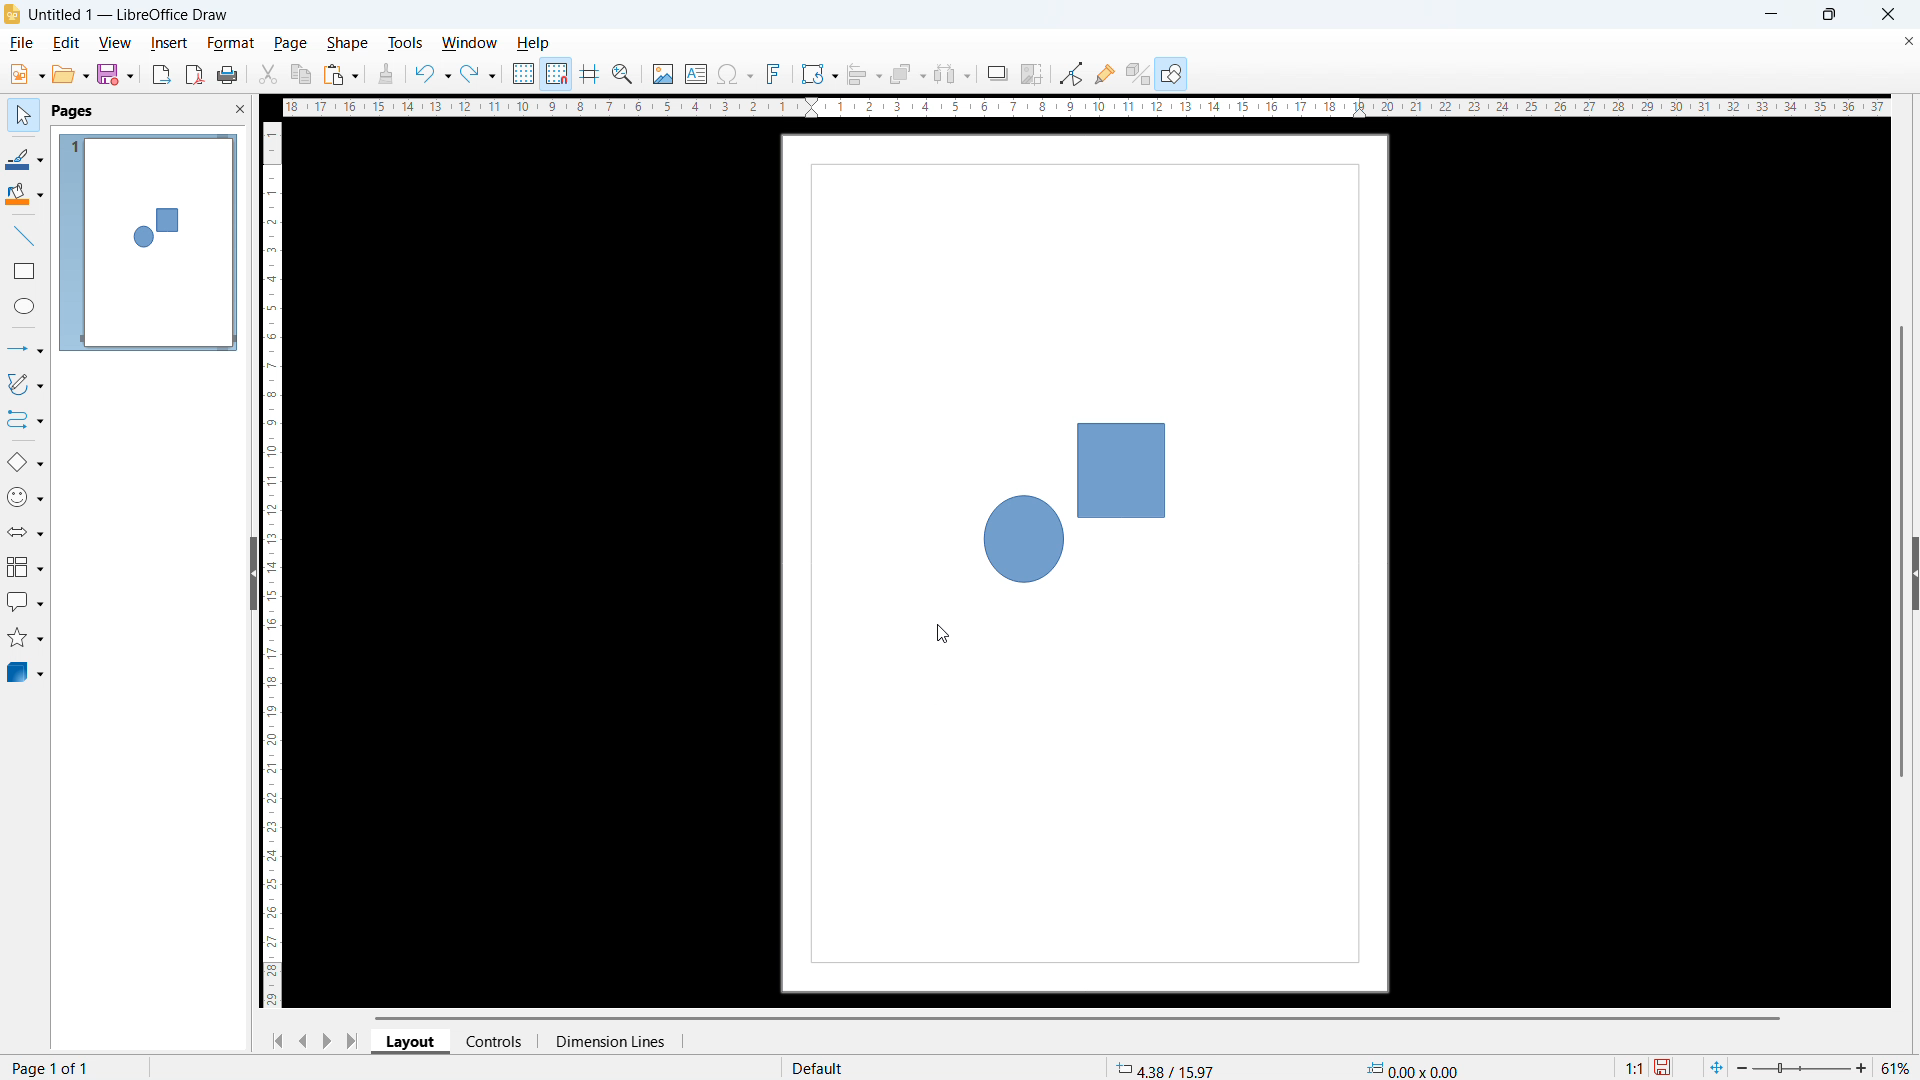 This screenshot has width=1920, height=1080. I want to click on cursor, so click(944, 635).